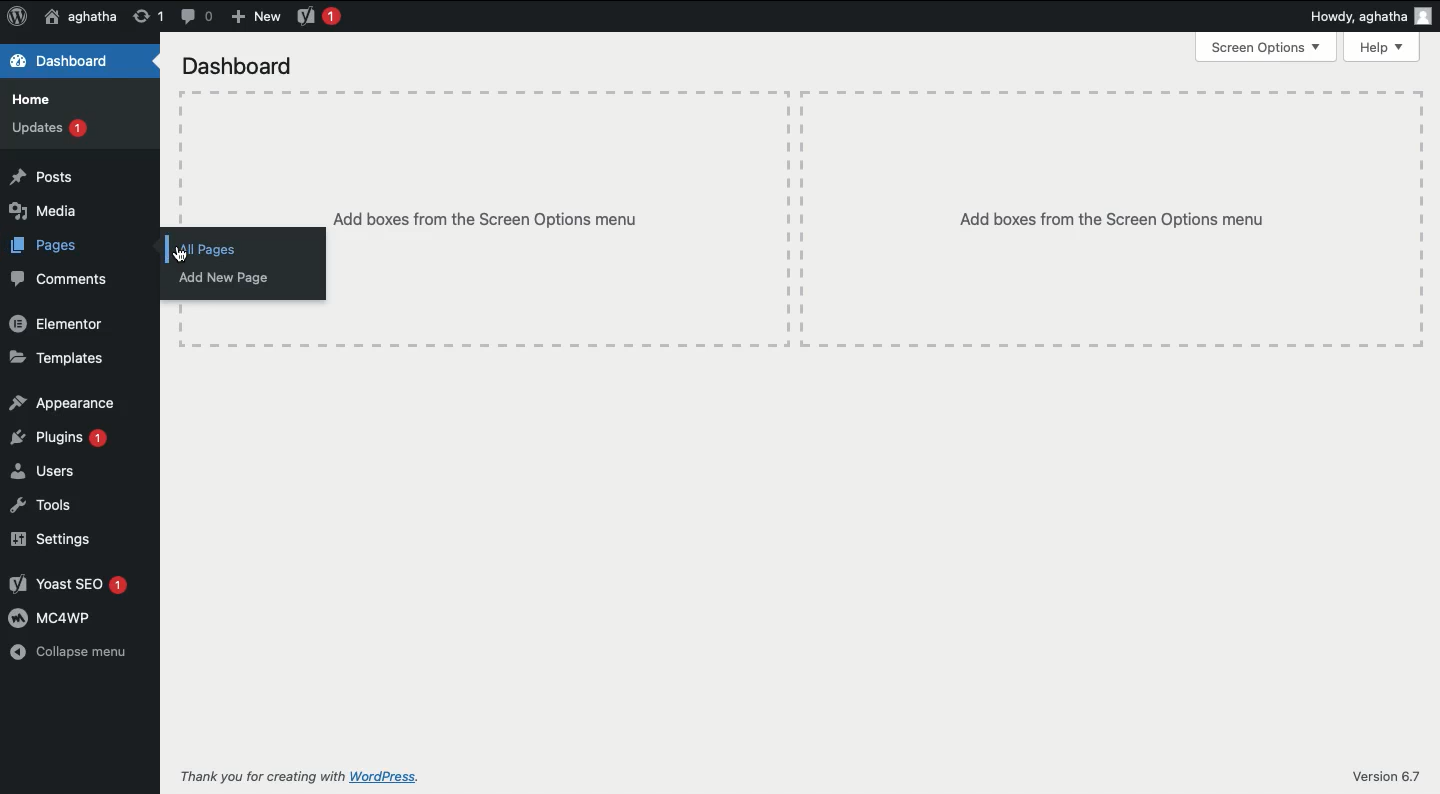 The width and height of the screenshot is (1440, 794). I want to click on Collapse menu, so click(68, 652).